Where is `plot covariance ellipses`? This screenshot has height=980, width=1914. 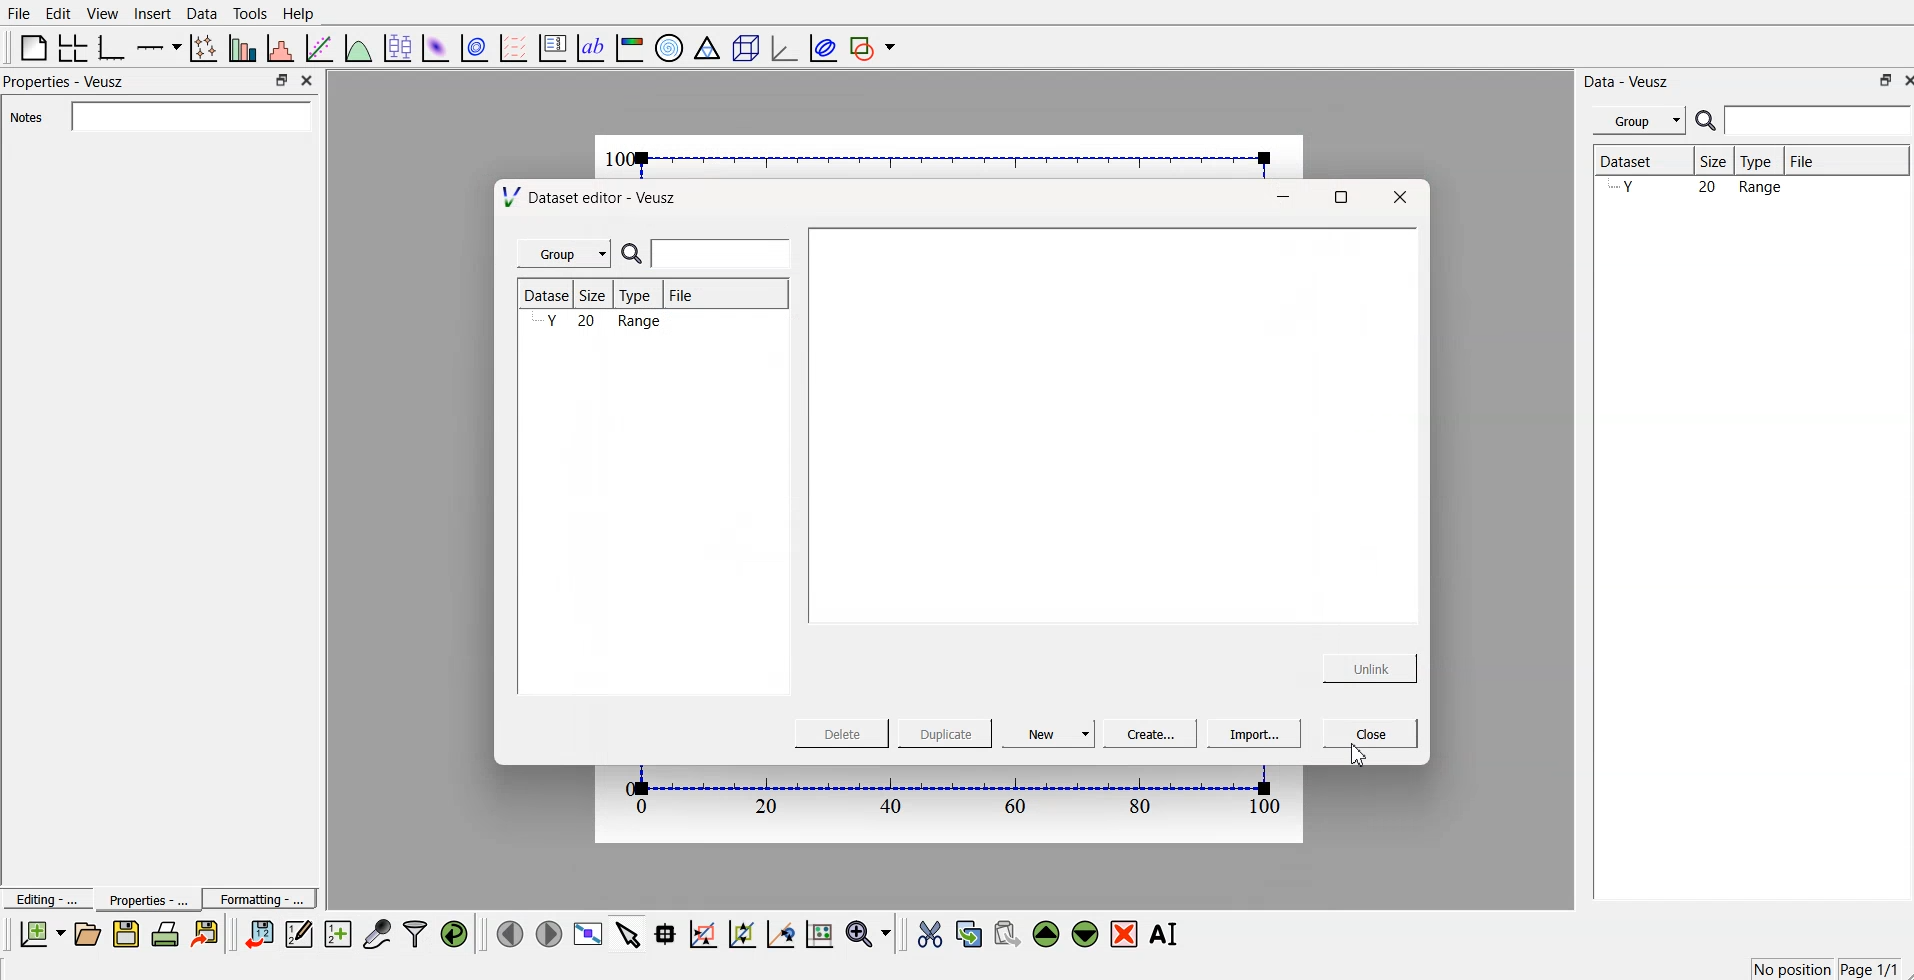
plot covariance ellipses is located at coordinates (819, 46).